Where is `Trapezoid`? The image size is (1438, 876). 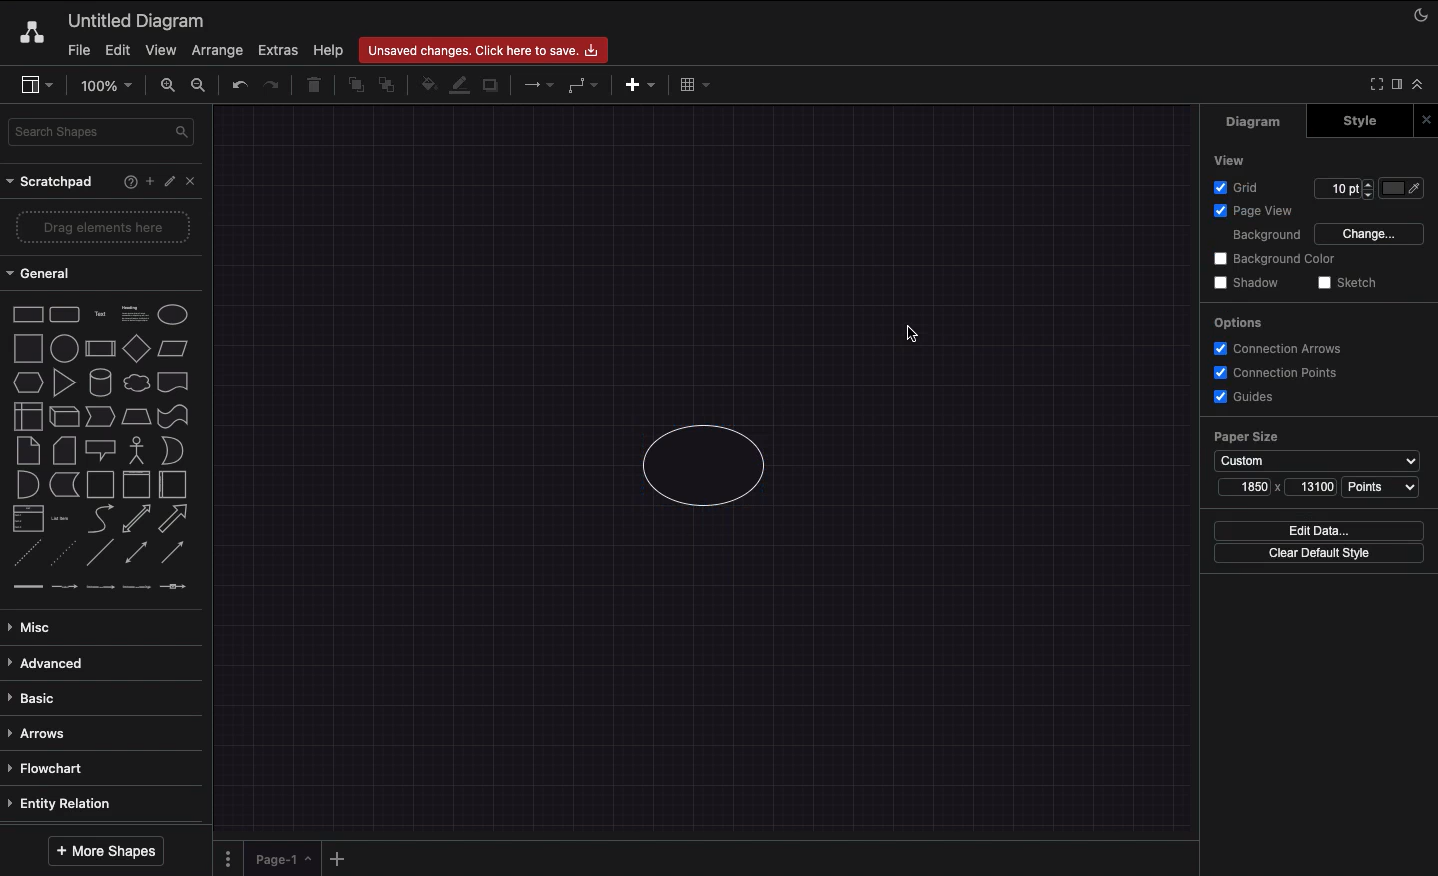
Trapezoid is located at coordinates (134, 417).